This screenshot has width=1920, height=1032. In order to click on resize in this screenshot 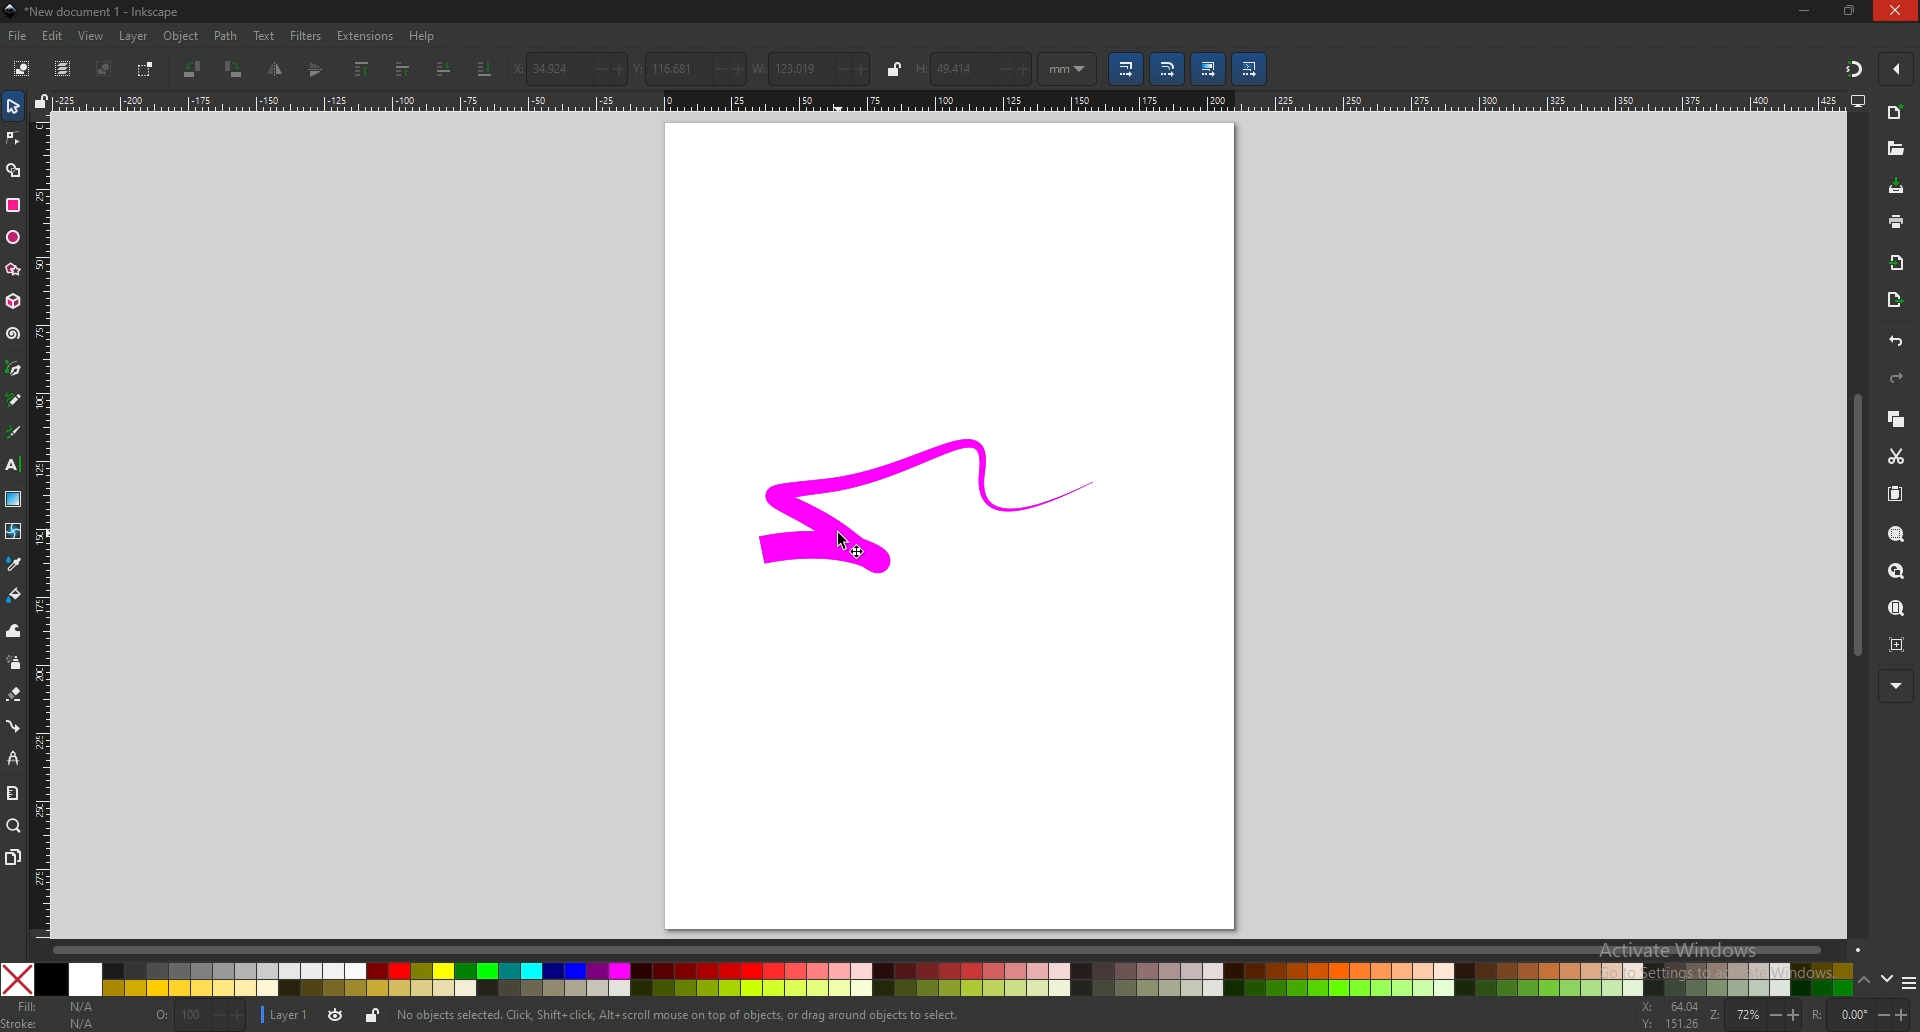, I will do `click(1850, 11)`.